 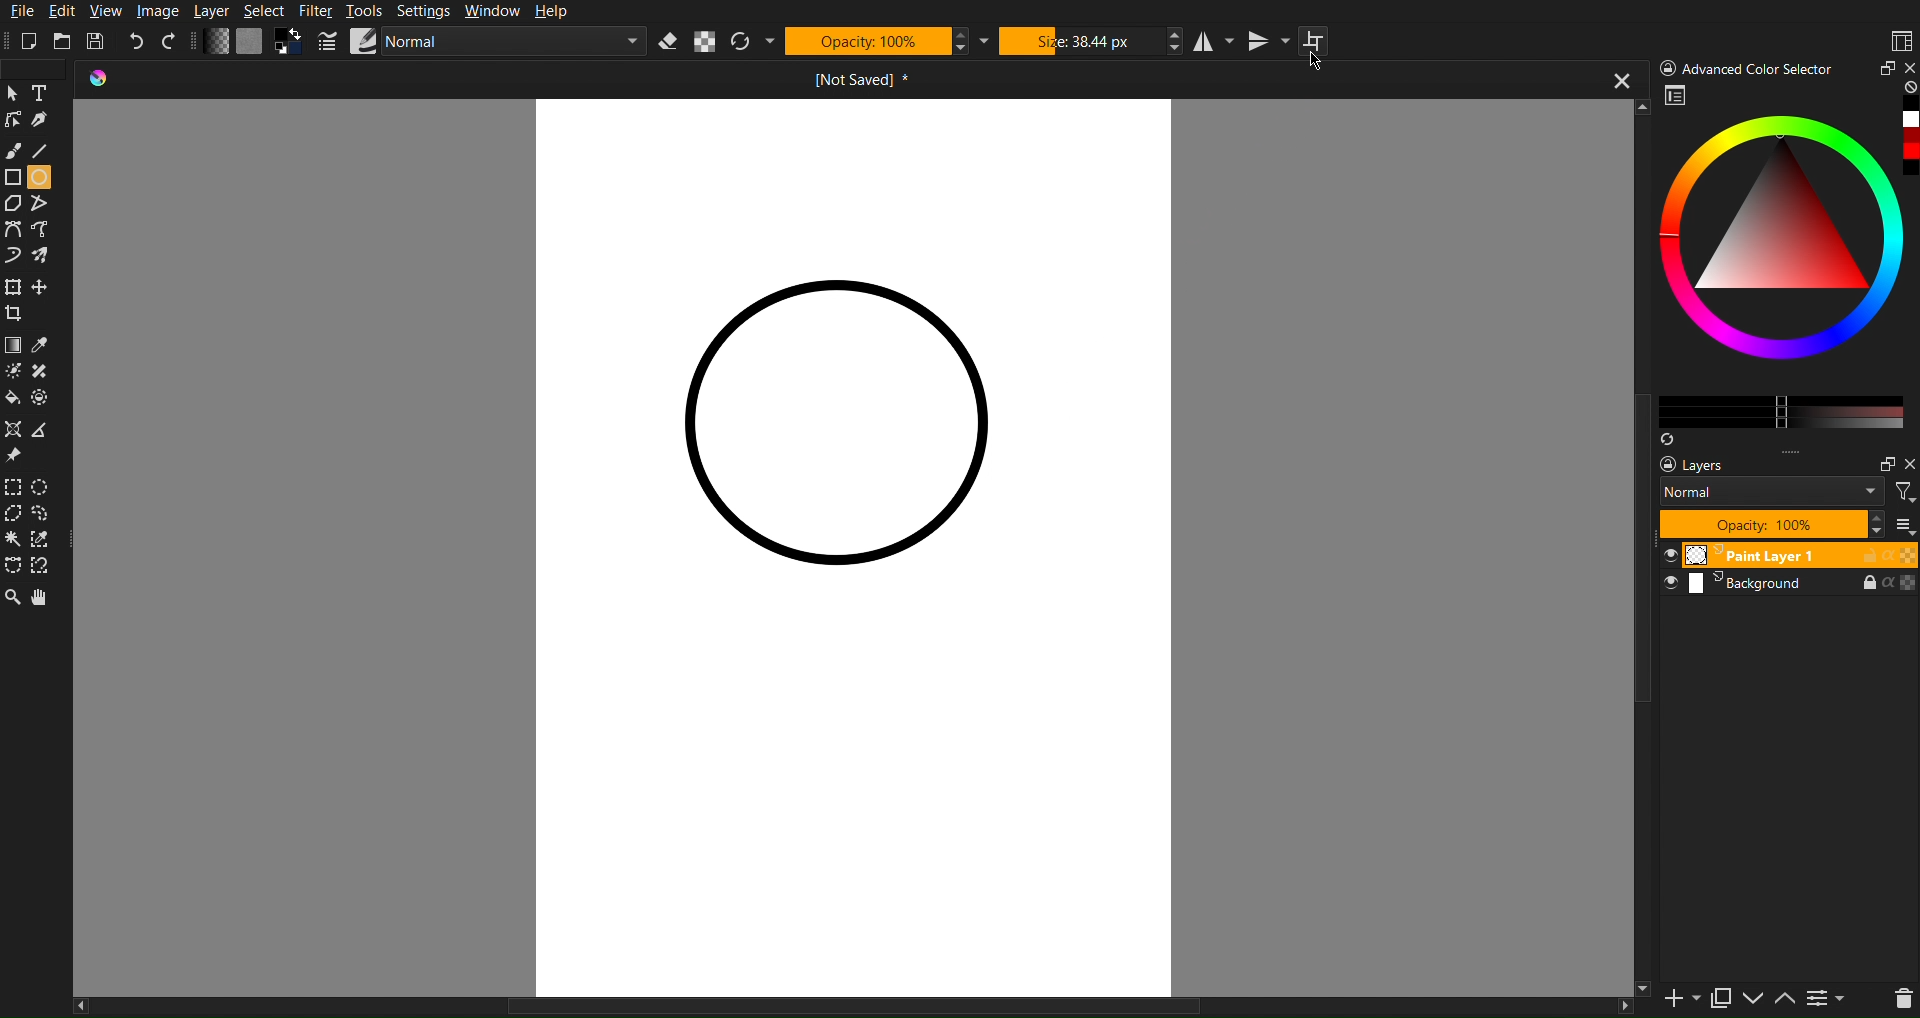 What do you see at coordinates (42, 120) in the screenshot?
I see `Pen` at bounding box center [42, 120].